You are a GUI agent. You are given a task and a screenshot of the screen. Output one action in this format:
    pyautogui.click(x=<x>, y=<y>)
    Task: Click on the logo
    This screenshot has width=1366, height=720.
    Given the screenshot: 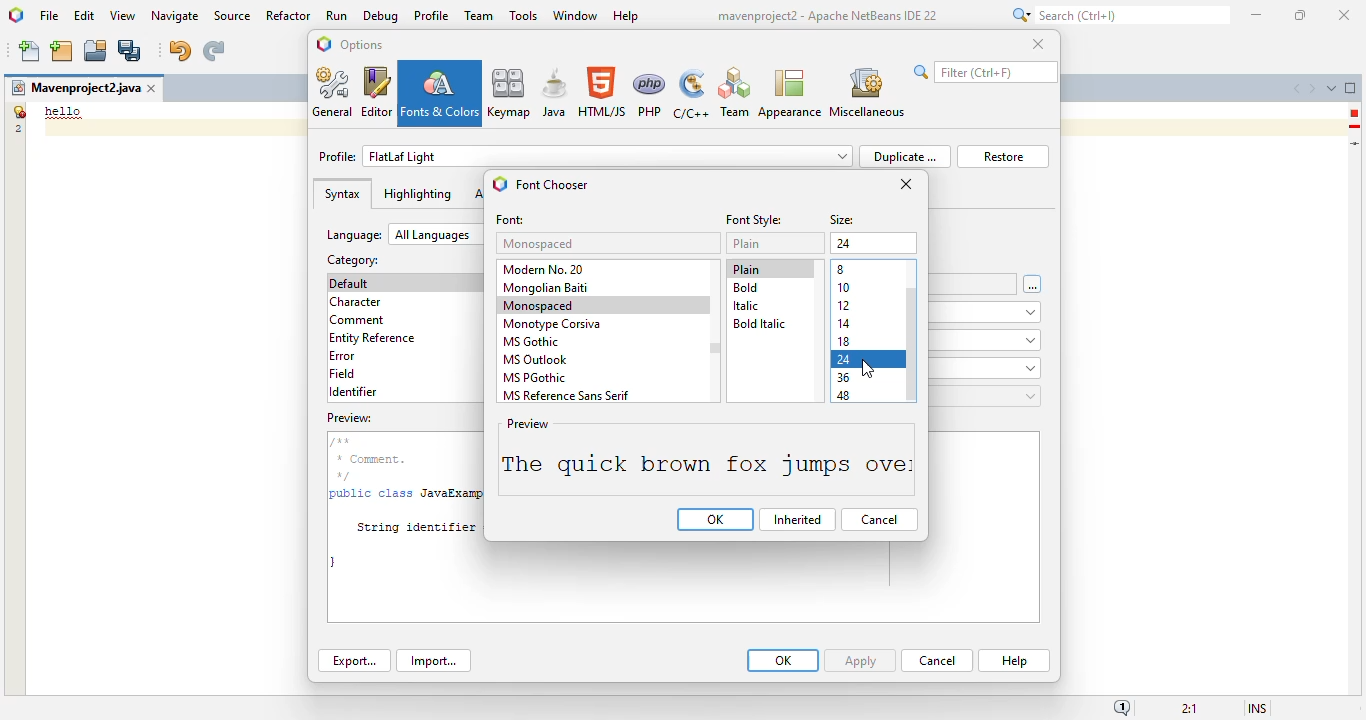 What is the action you would take?
    pyautogui.click(x=324, y=44)
    